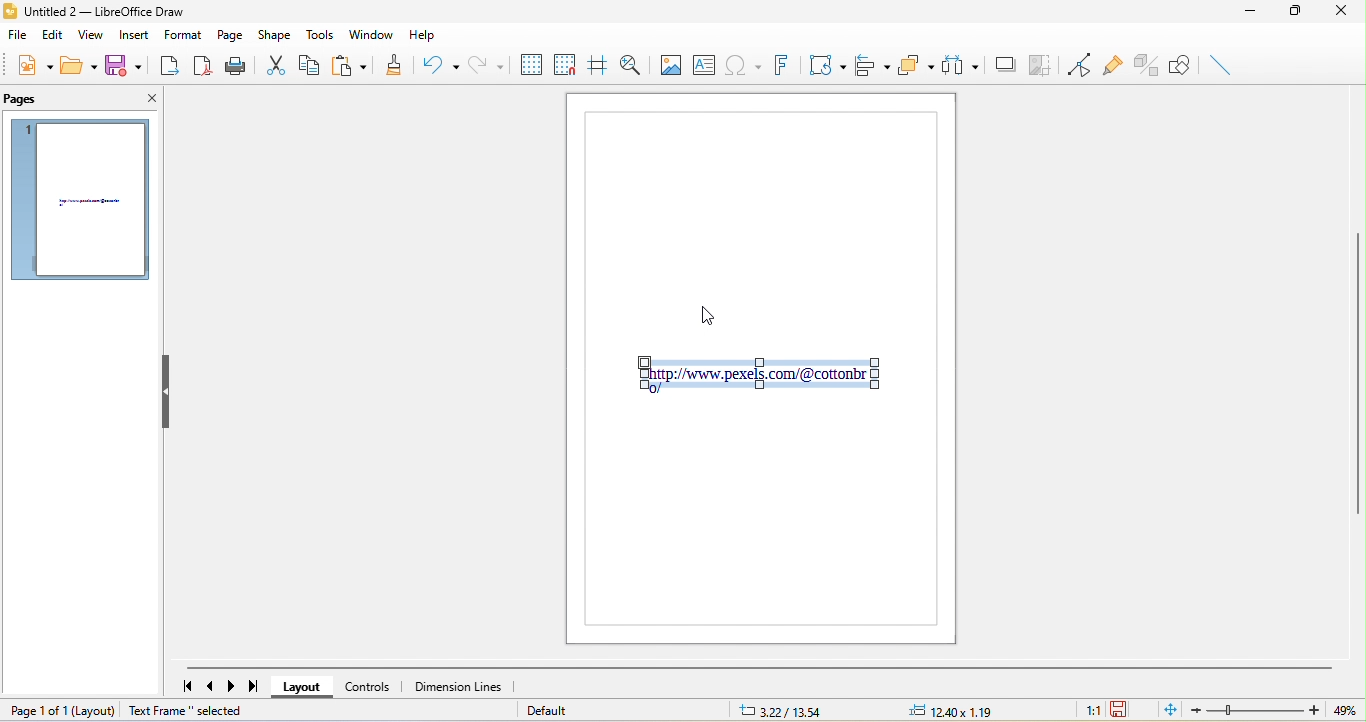 The height and width of the screenshot is (722, 1366). What do you see at coordinates (565, 64) in the screenshot?
I see `snap to grid` at bounding box center [565, 64].